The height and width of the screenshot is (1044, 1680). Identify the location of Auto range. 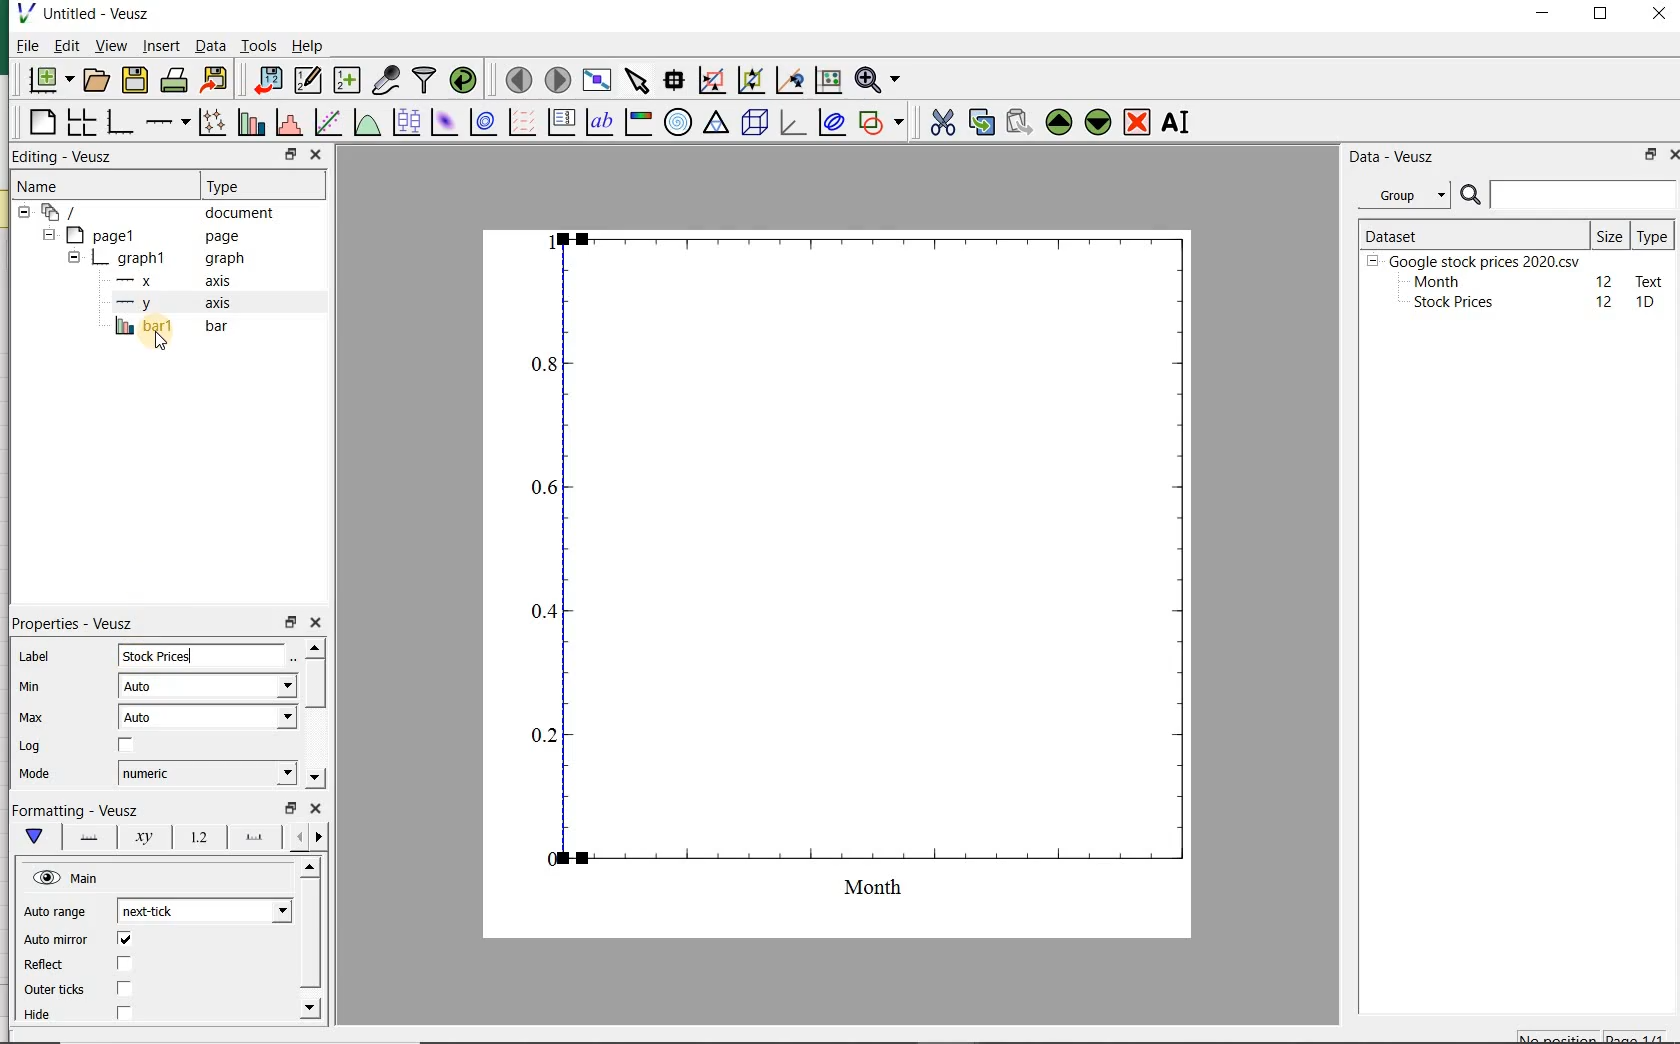
(55, 913).